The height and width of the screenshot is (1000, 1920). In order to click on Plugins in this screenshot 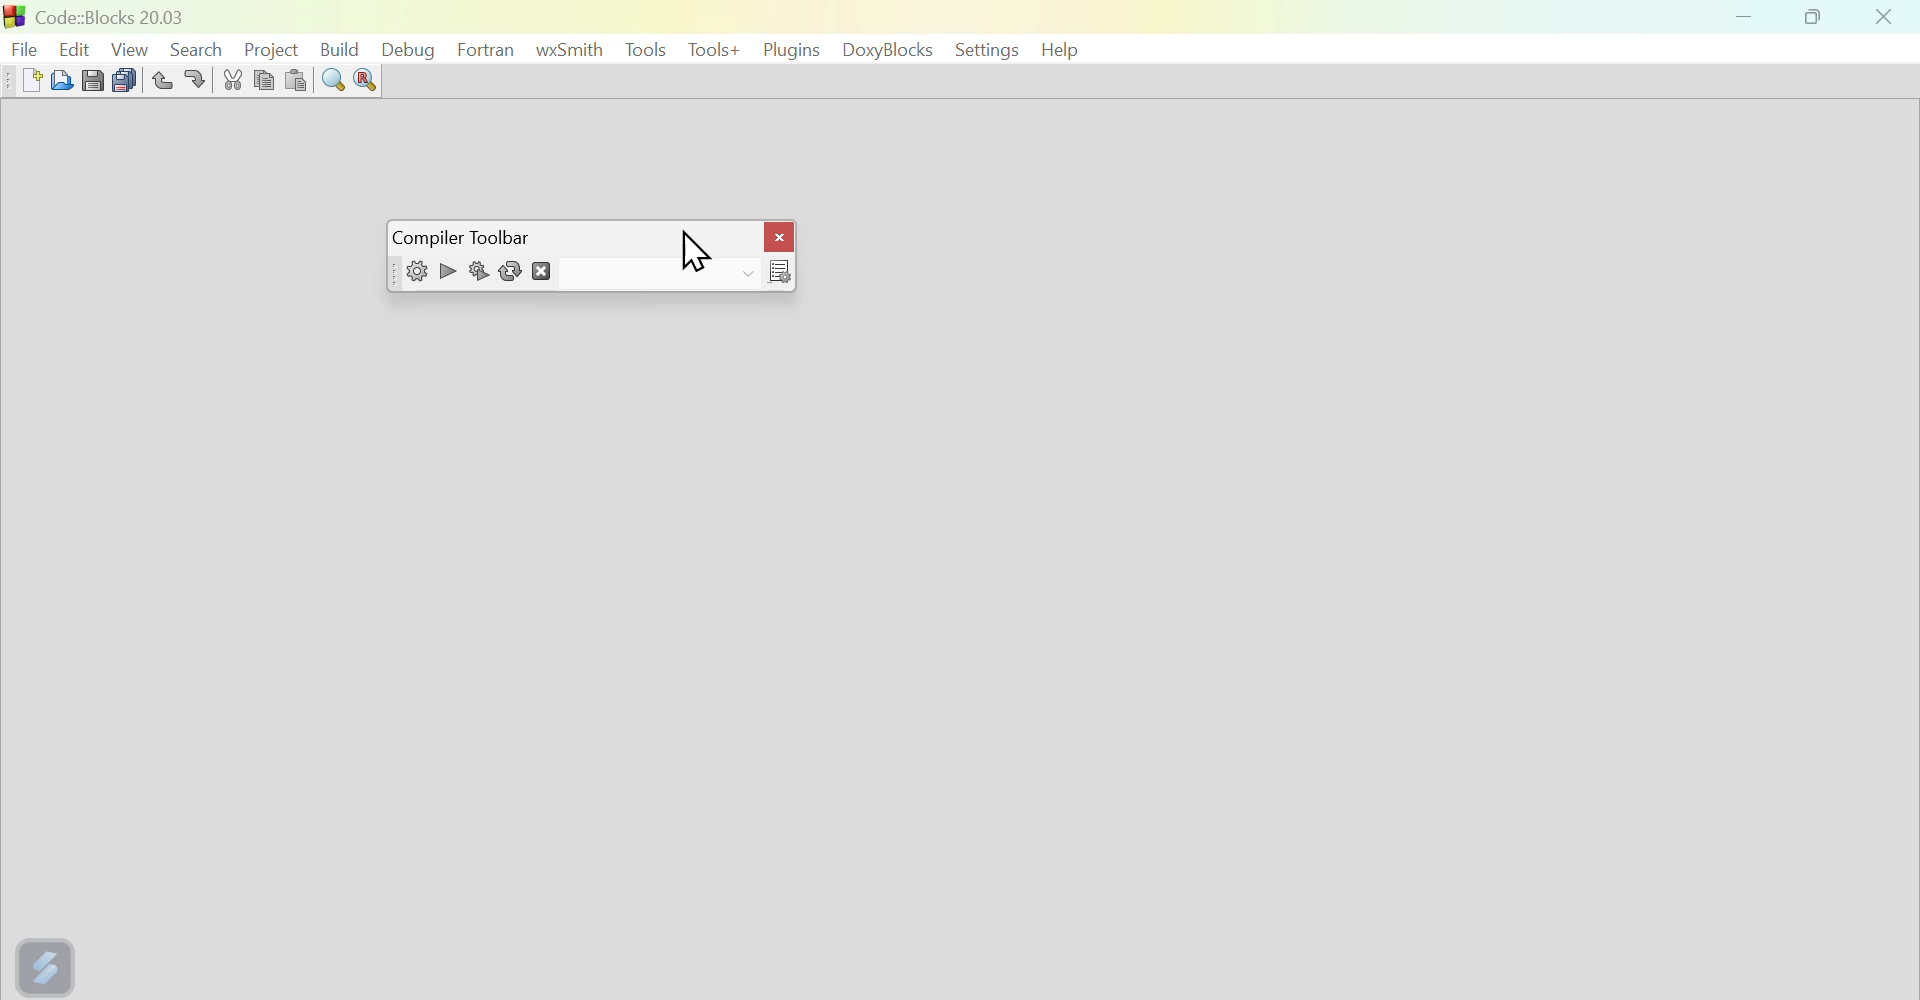, I will do `click(789, 50)`.